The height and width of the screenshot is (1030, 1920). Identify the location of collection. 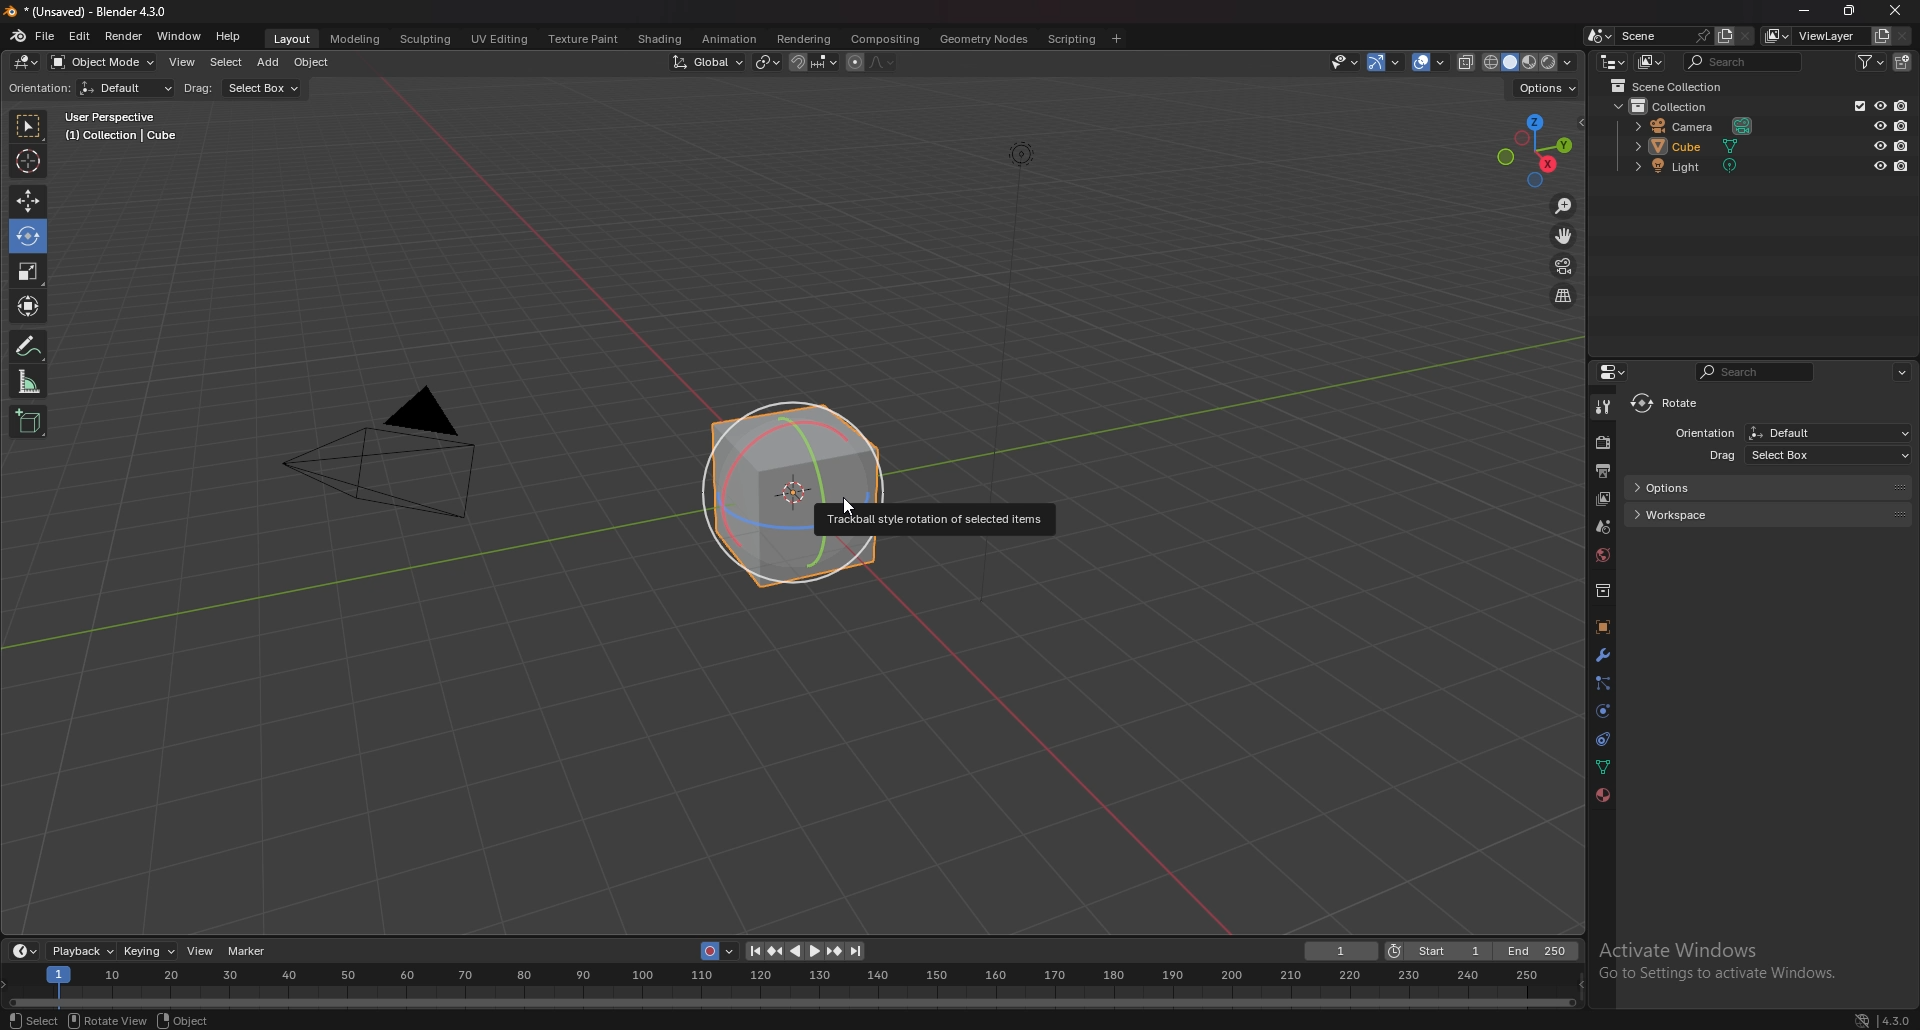
(1603, 590).